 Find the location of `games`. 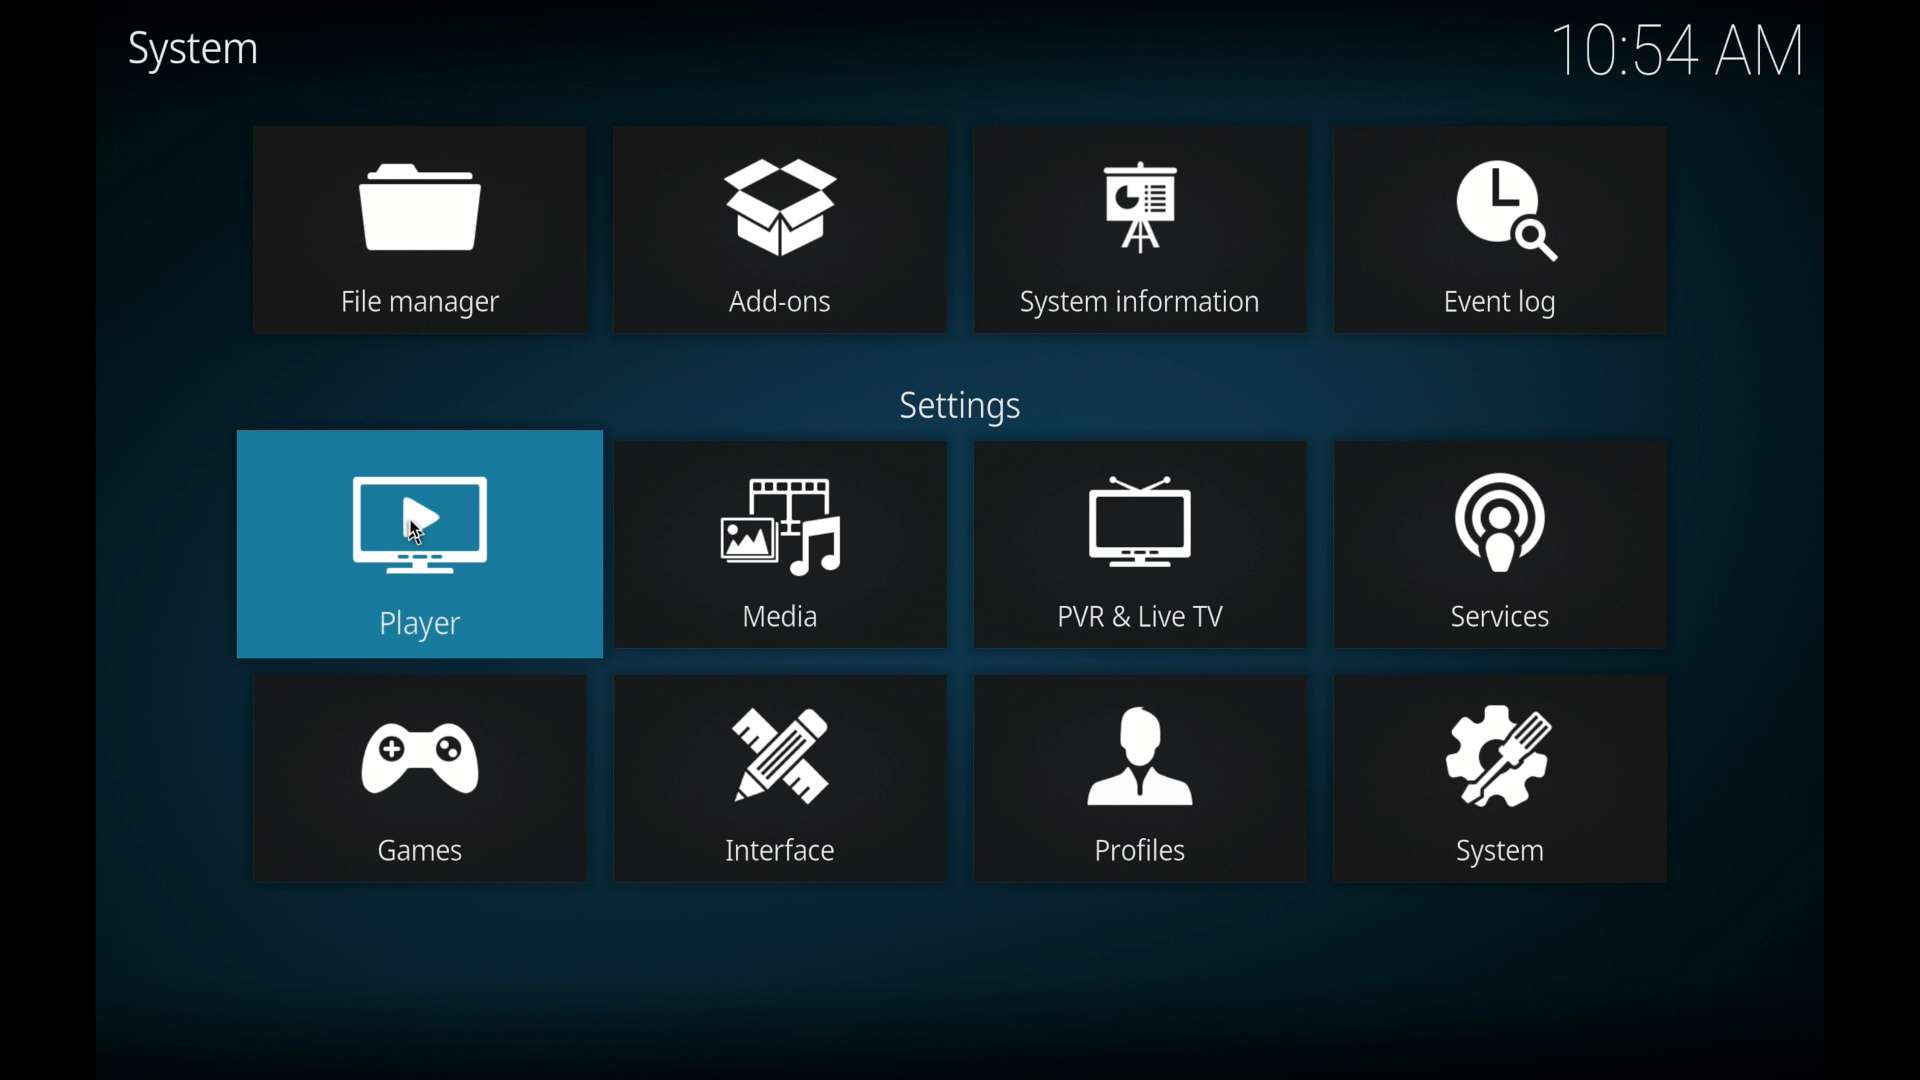

games is located at coordinates (422, 779).